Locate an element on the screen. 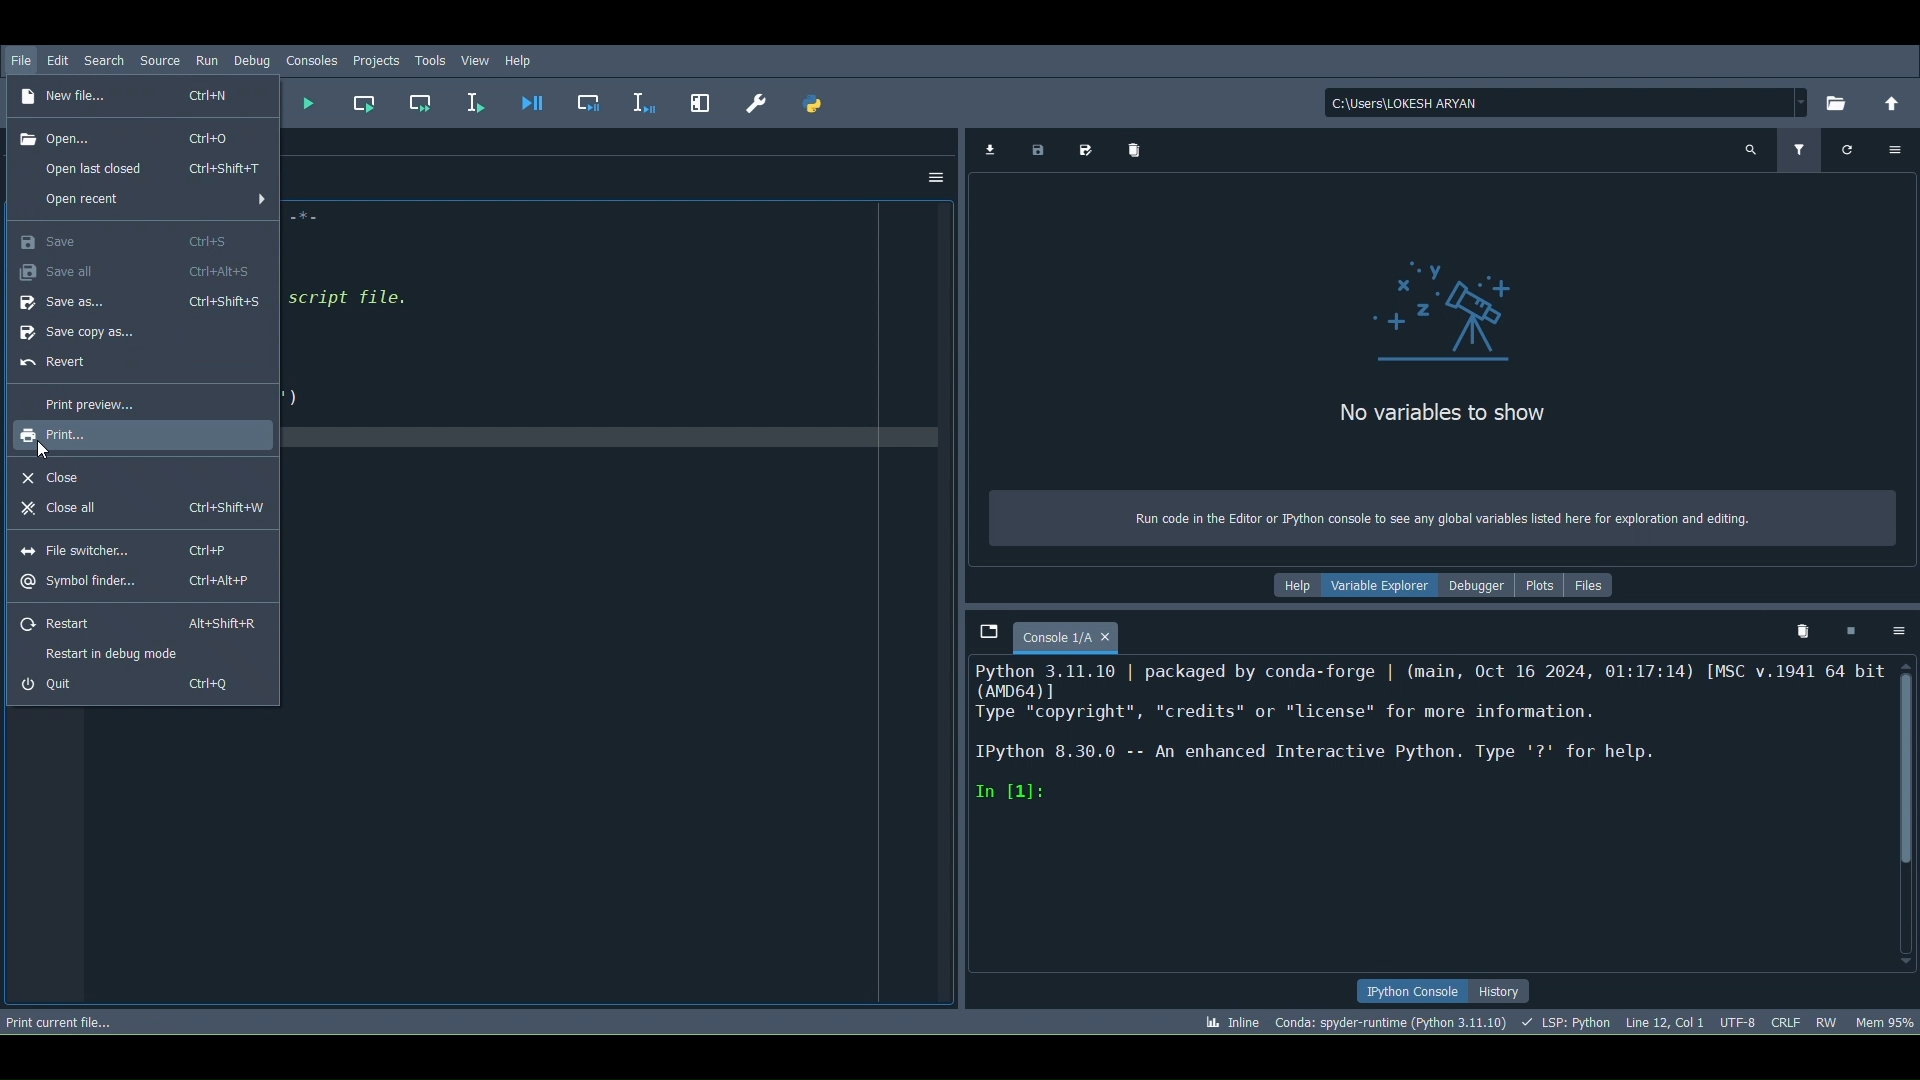  Help is located at coordinates (1295, 587).